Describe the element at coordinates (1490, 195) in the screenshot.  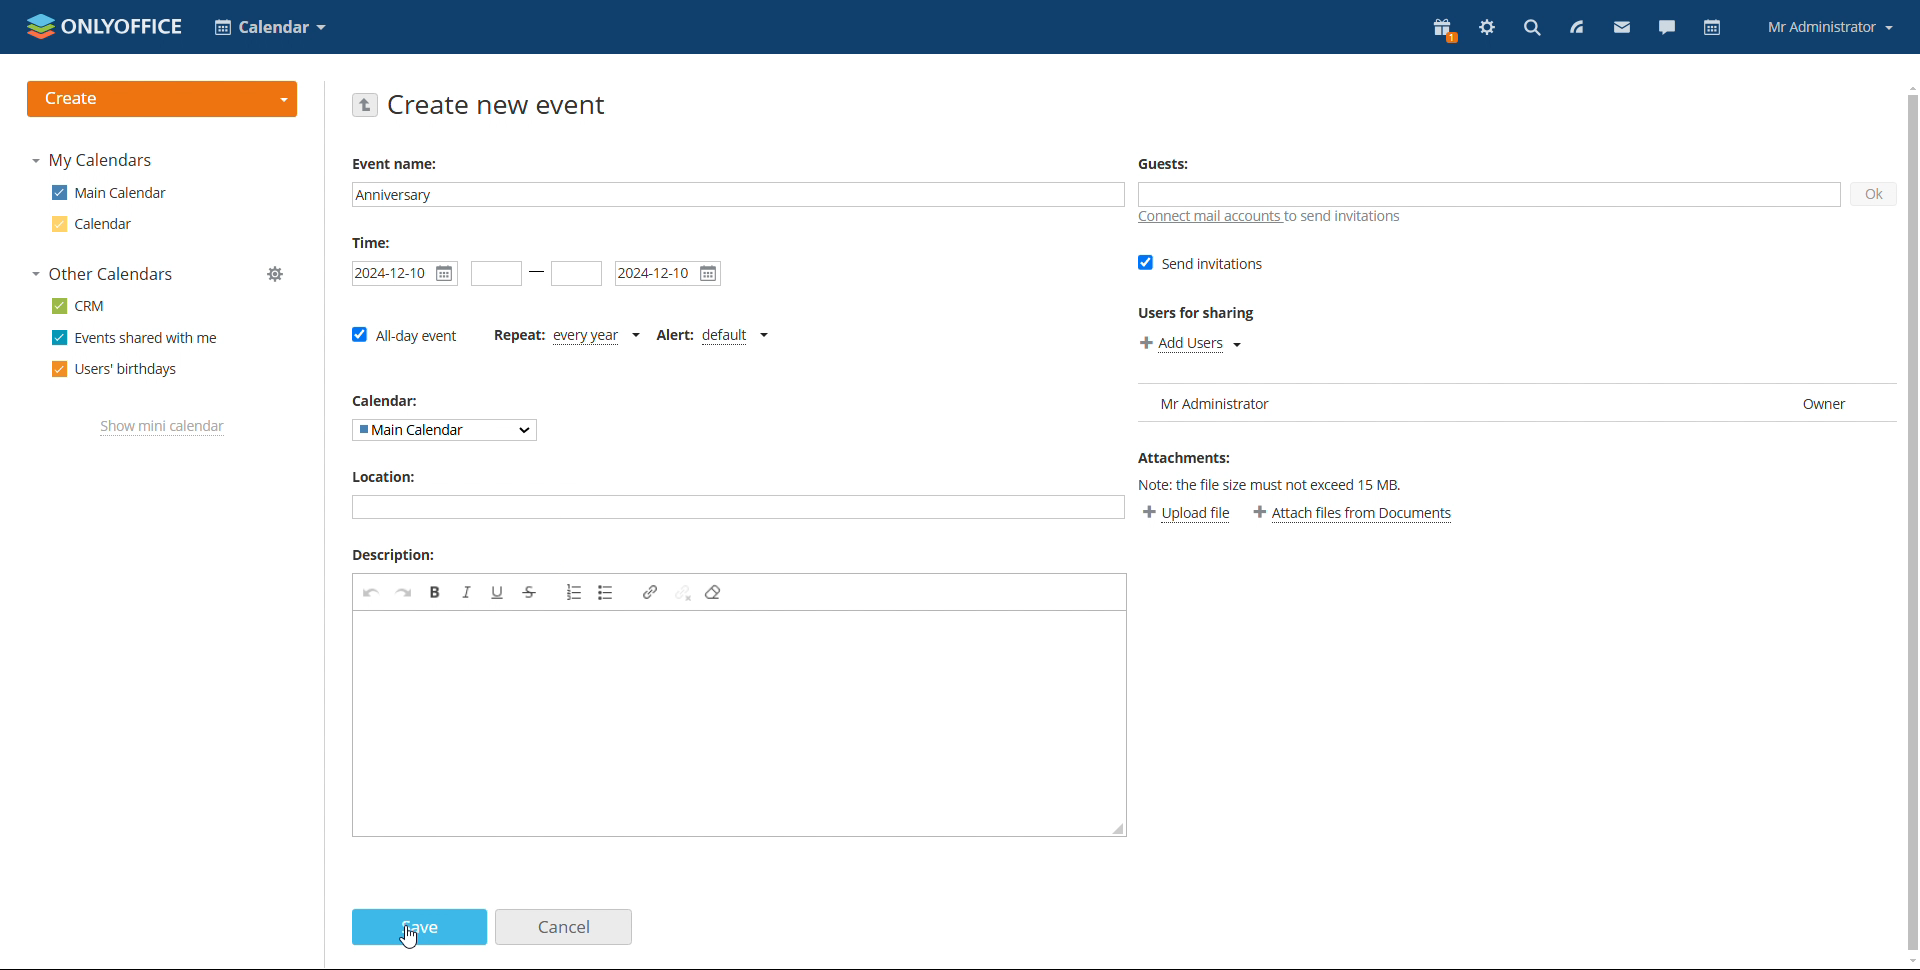
I see `add guests` at that location.